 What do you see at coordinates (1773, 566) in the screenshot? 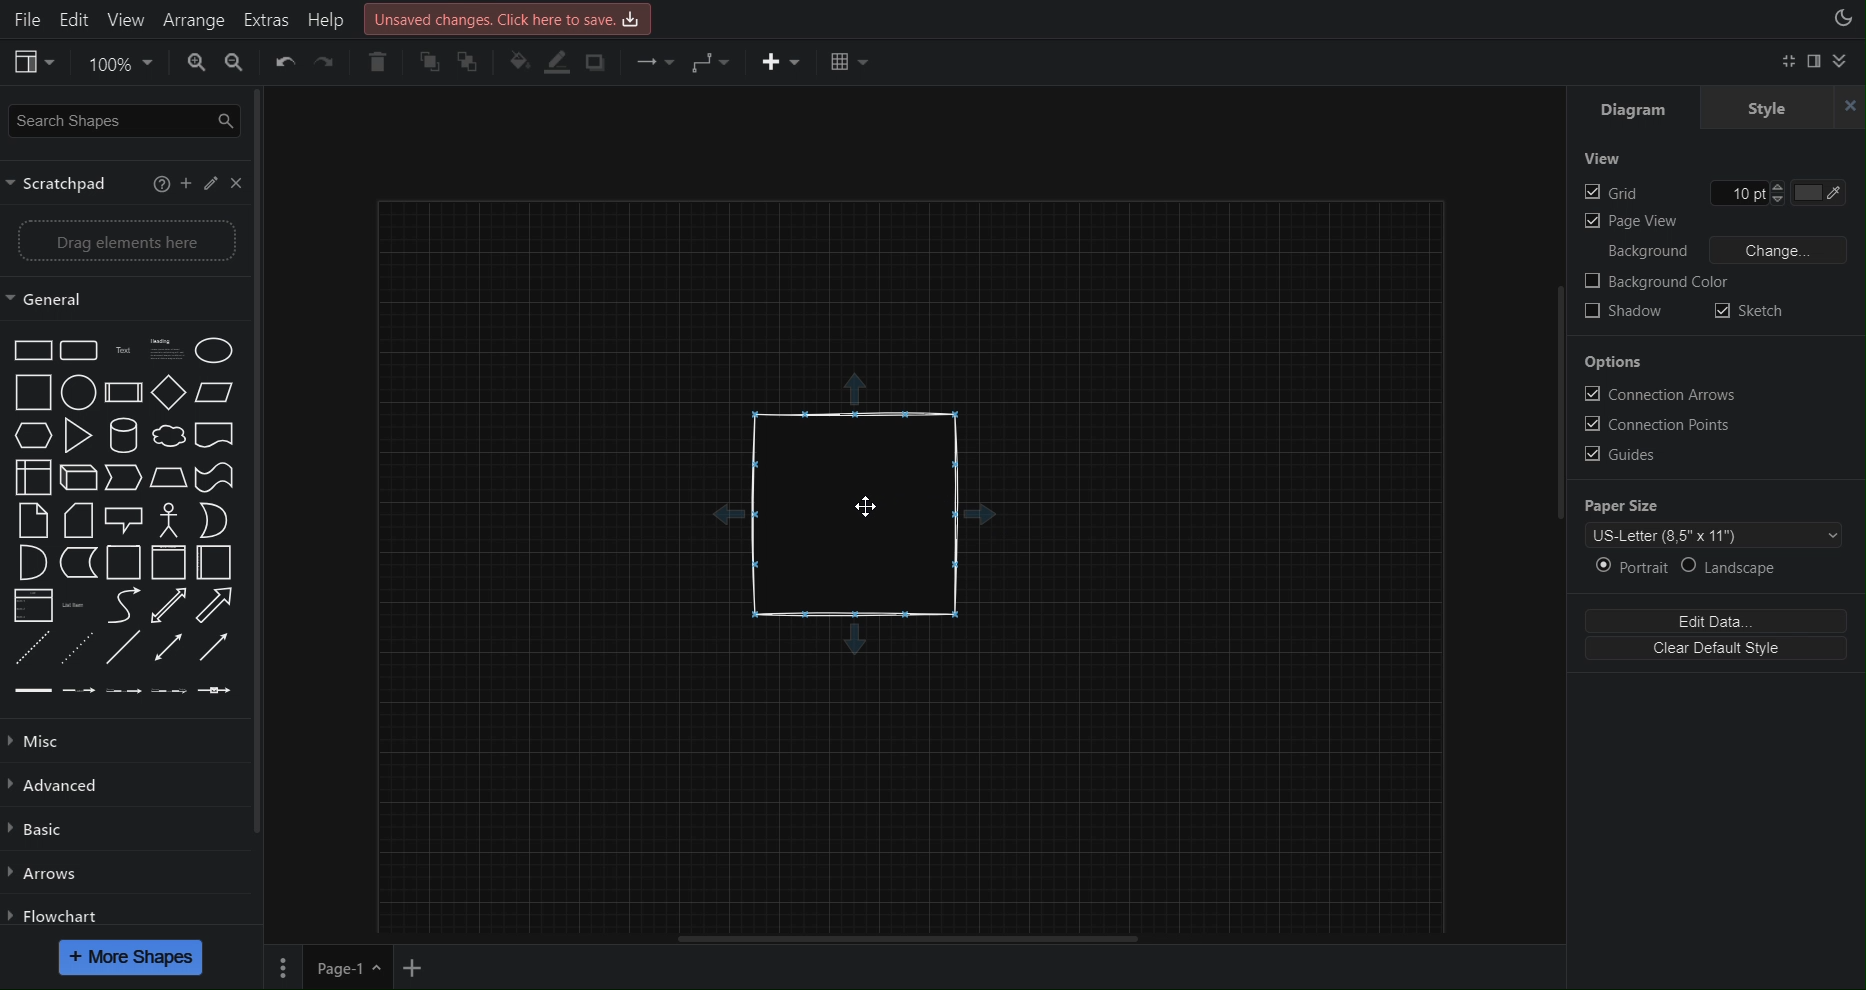
I see `Landscape` at bounding box center [1773, 566].